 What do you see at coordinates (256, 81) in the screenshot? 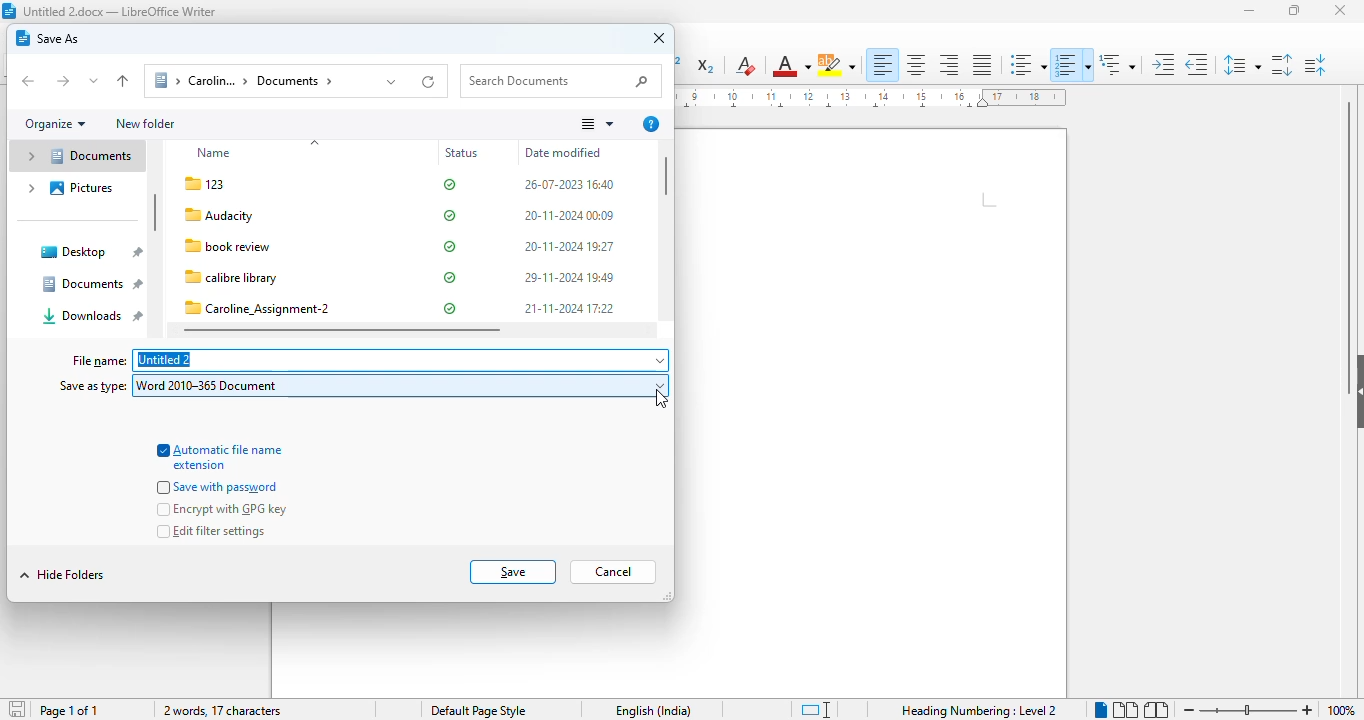
I see `documents` at bounding box center [256, 81].